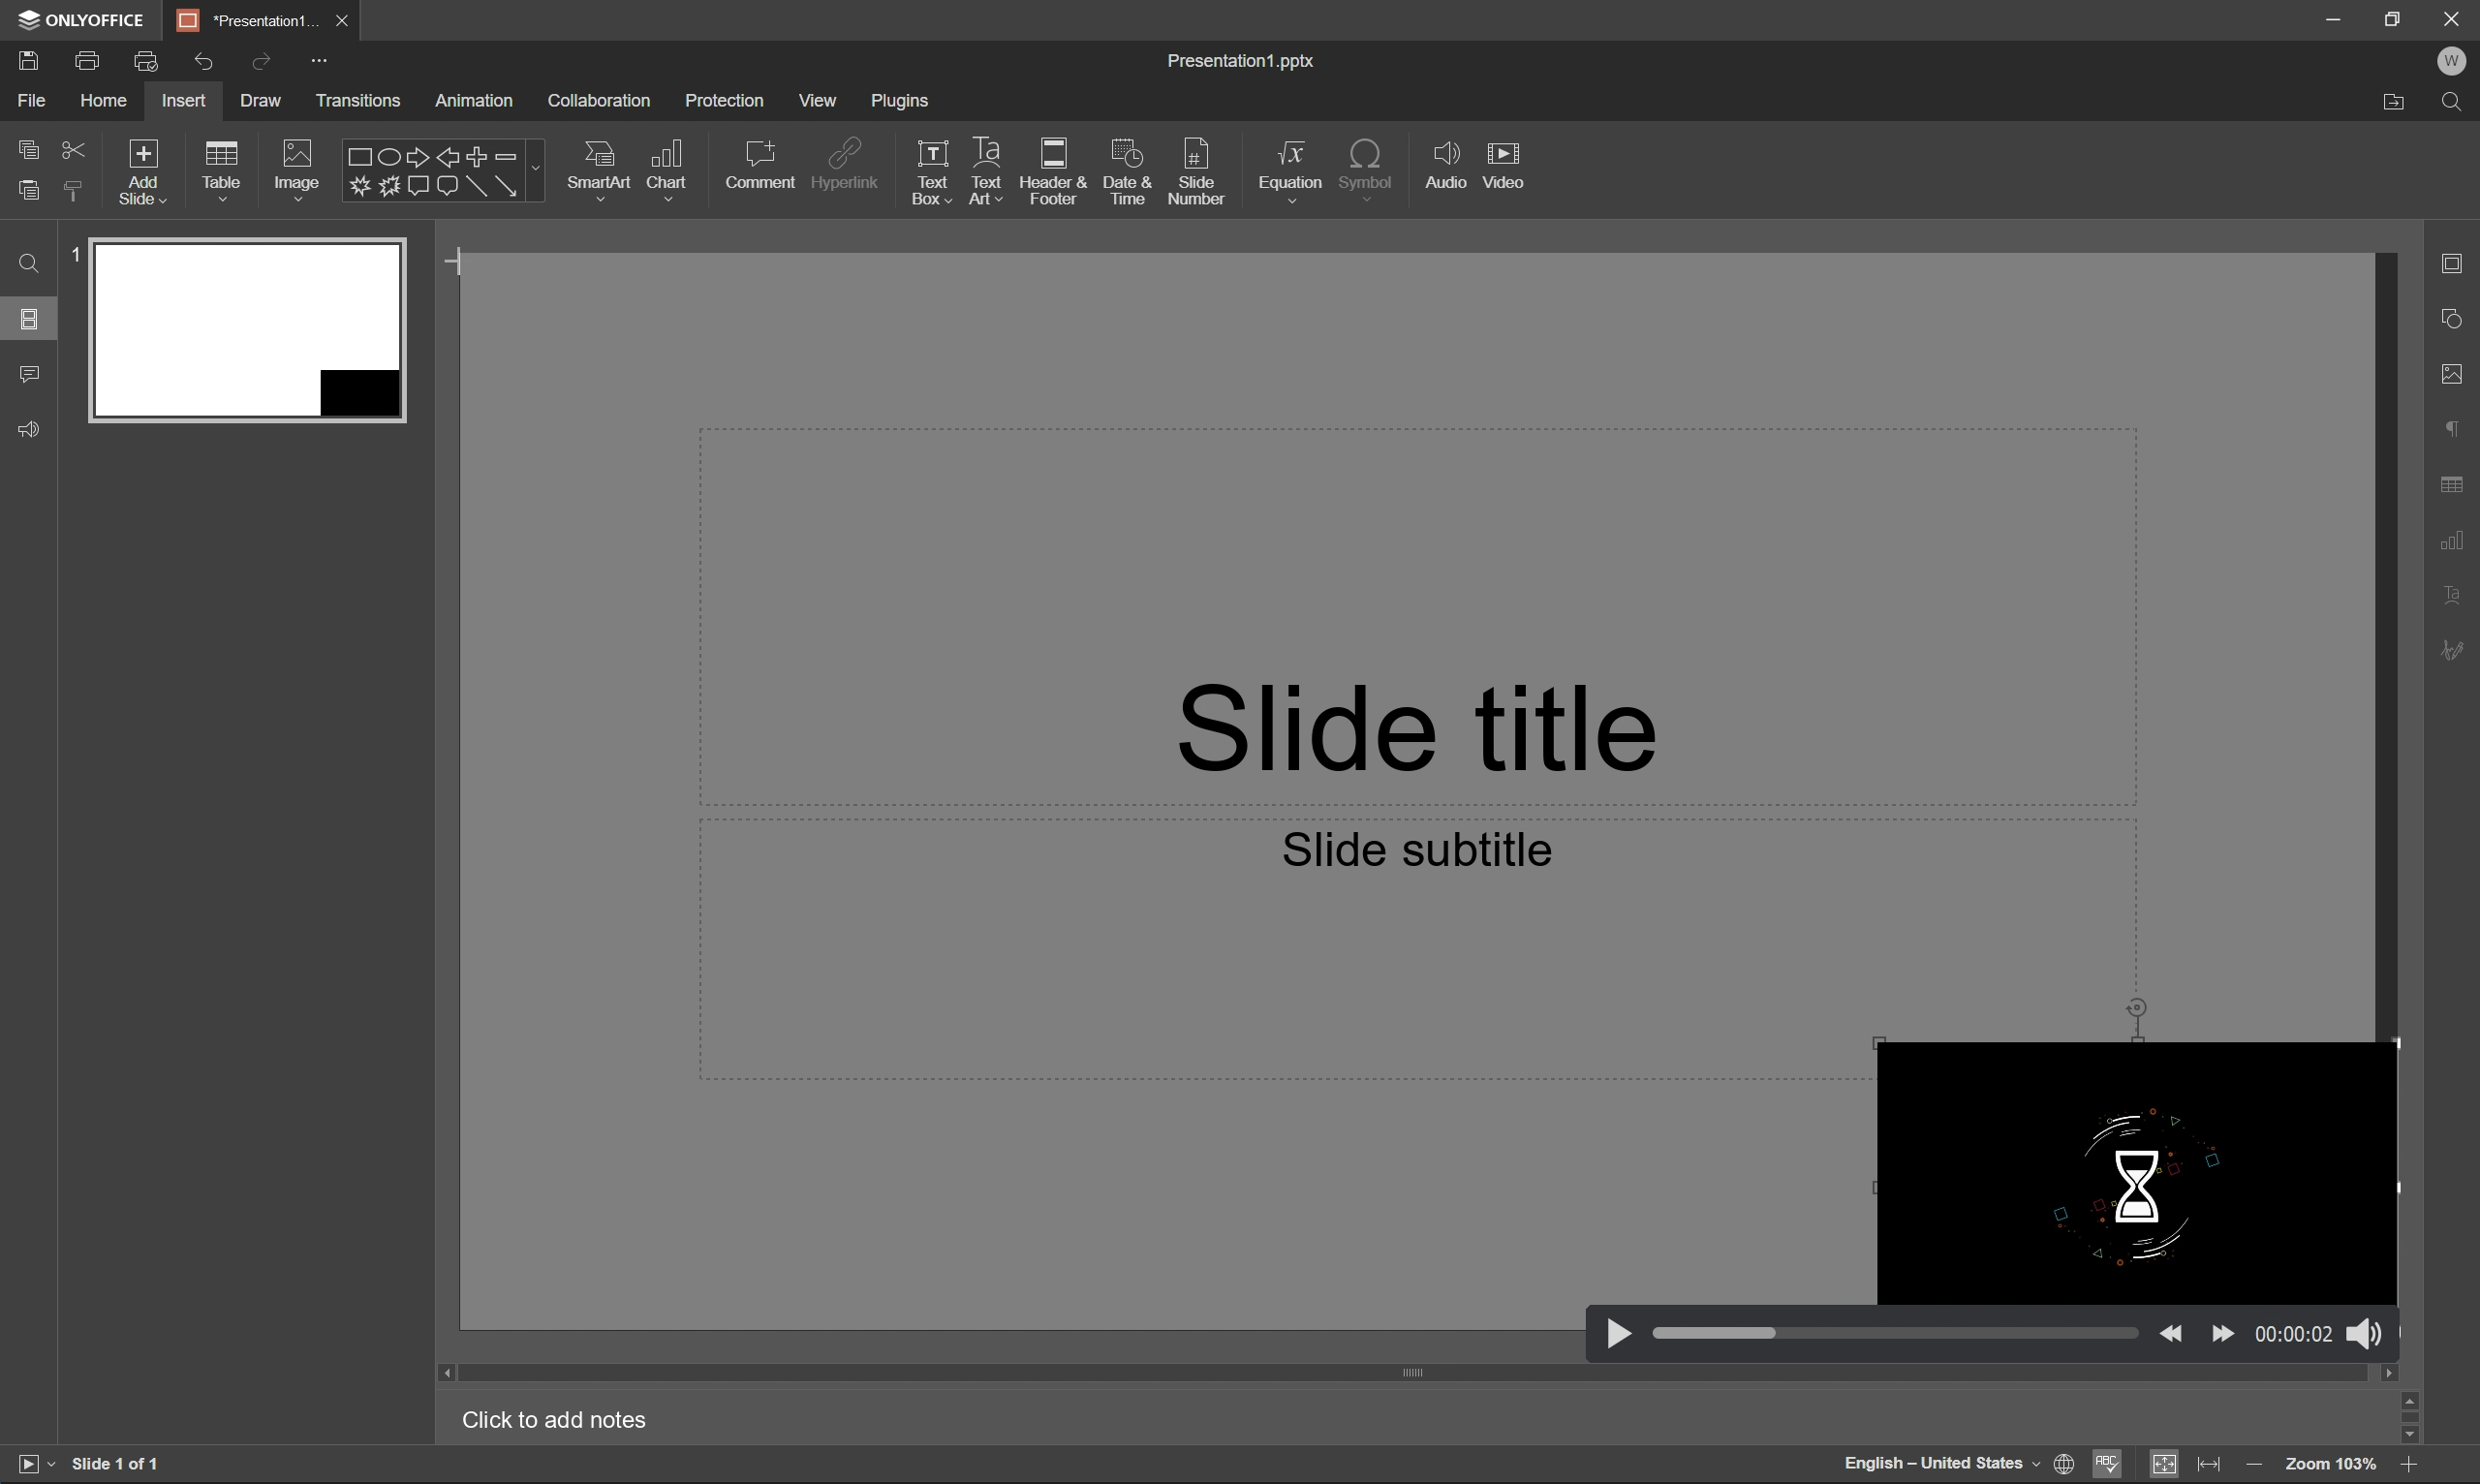  I want to click on text art, so click(989, 167).